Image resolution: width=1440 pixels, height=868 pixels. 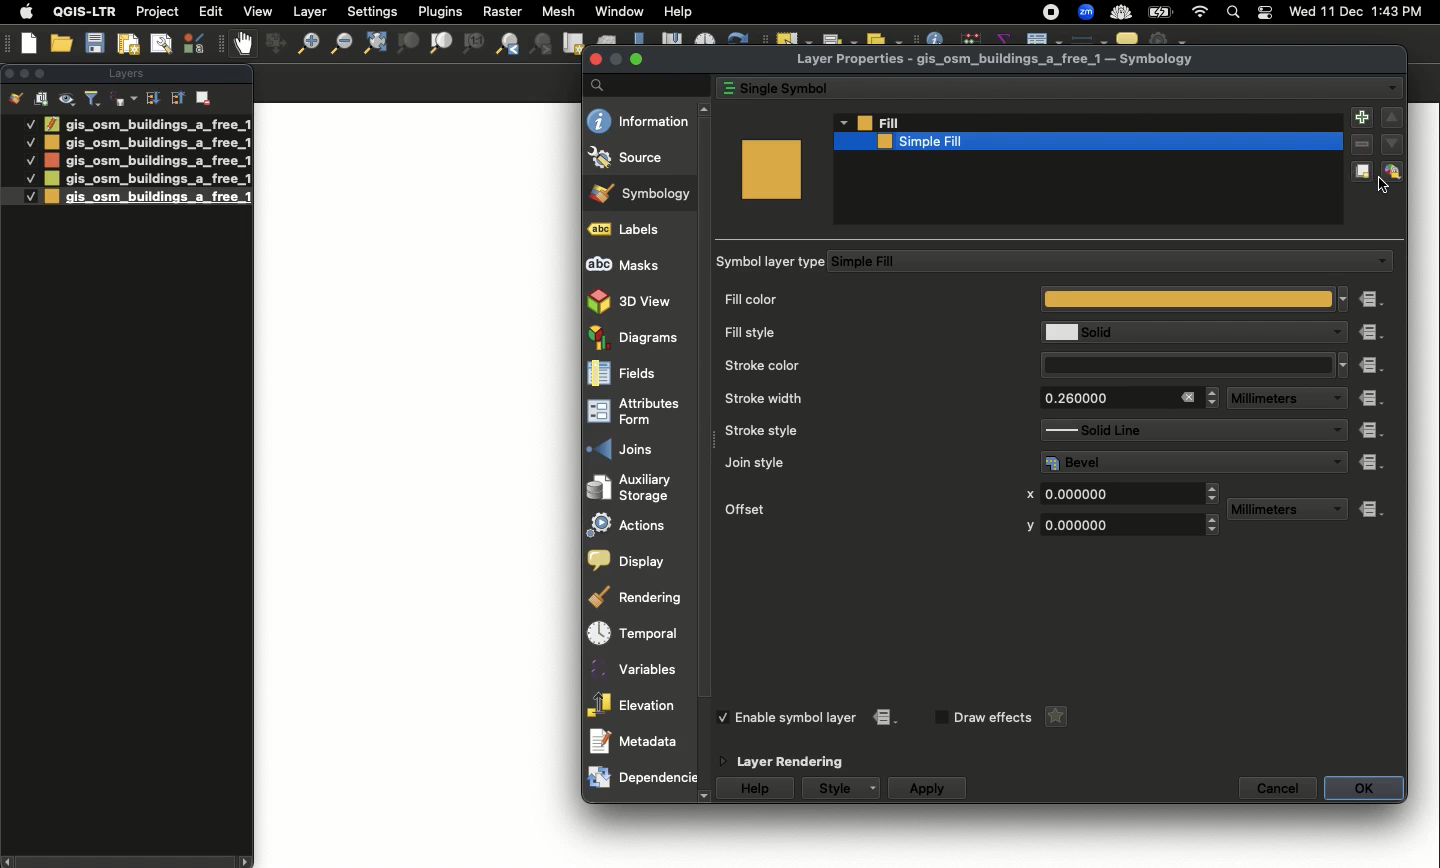 I want to click on Search, so click(x=645, y=84).